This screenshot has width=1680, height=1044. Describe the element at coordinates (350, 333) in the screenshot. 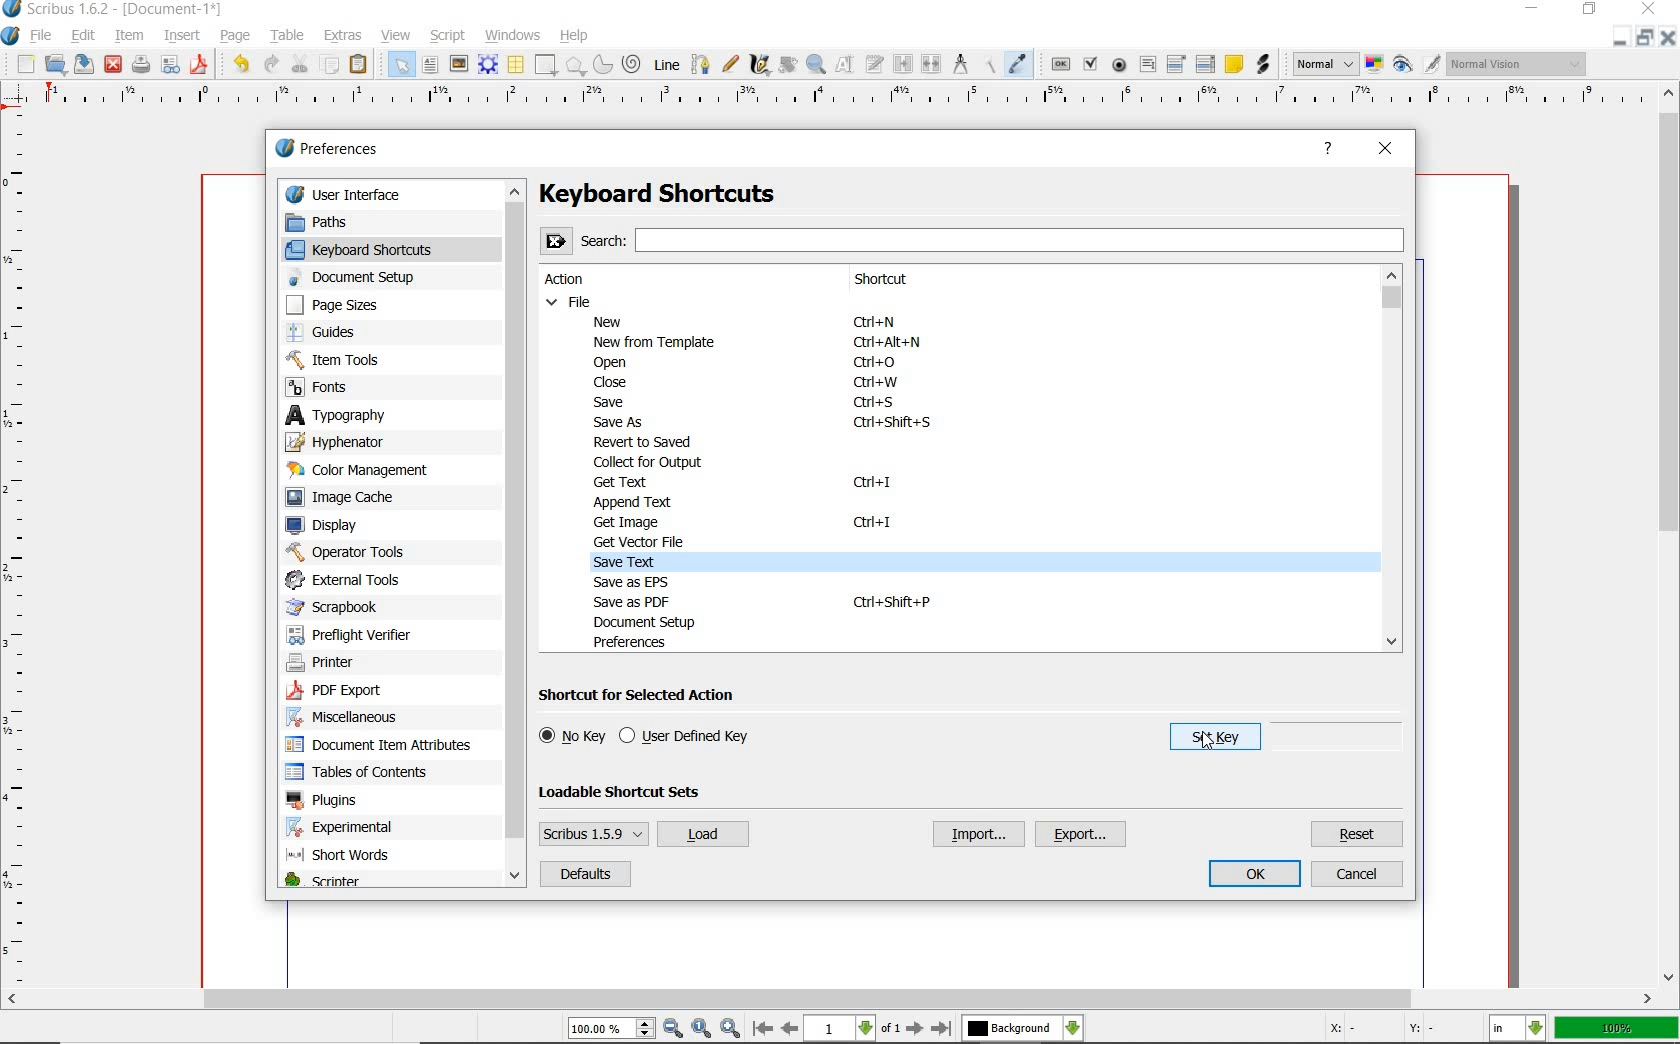

I see `guides` at that location.